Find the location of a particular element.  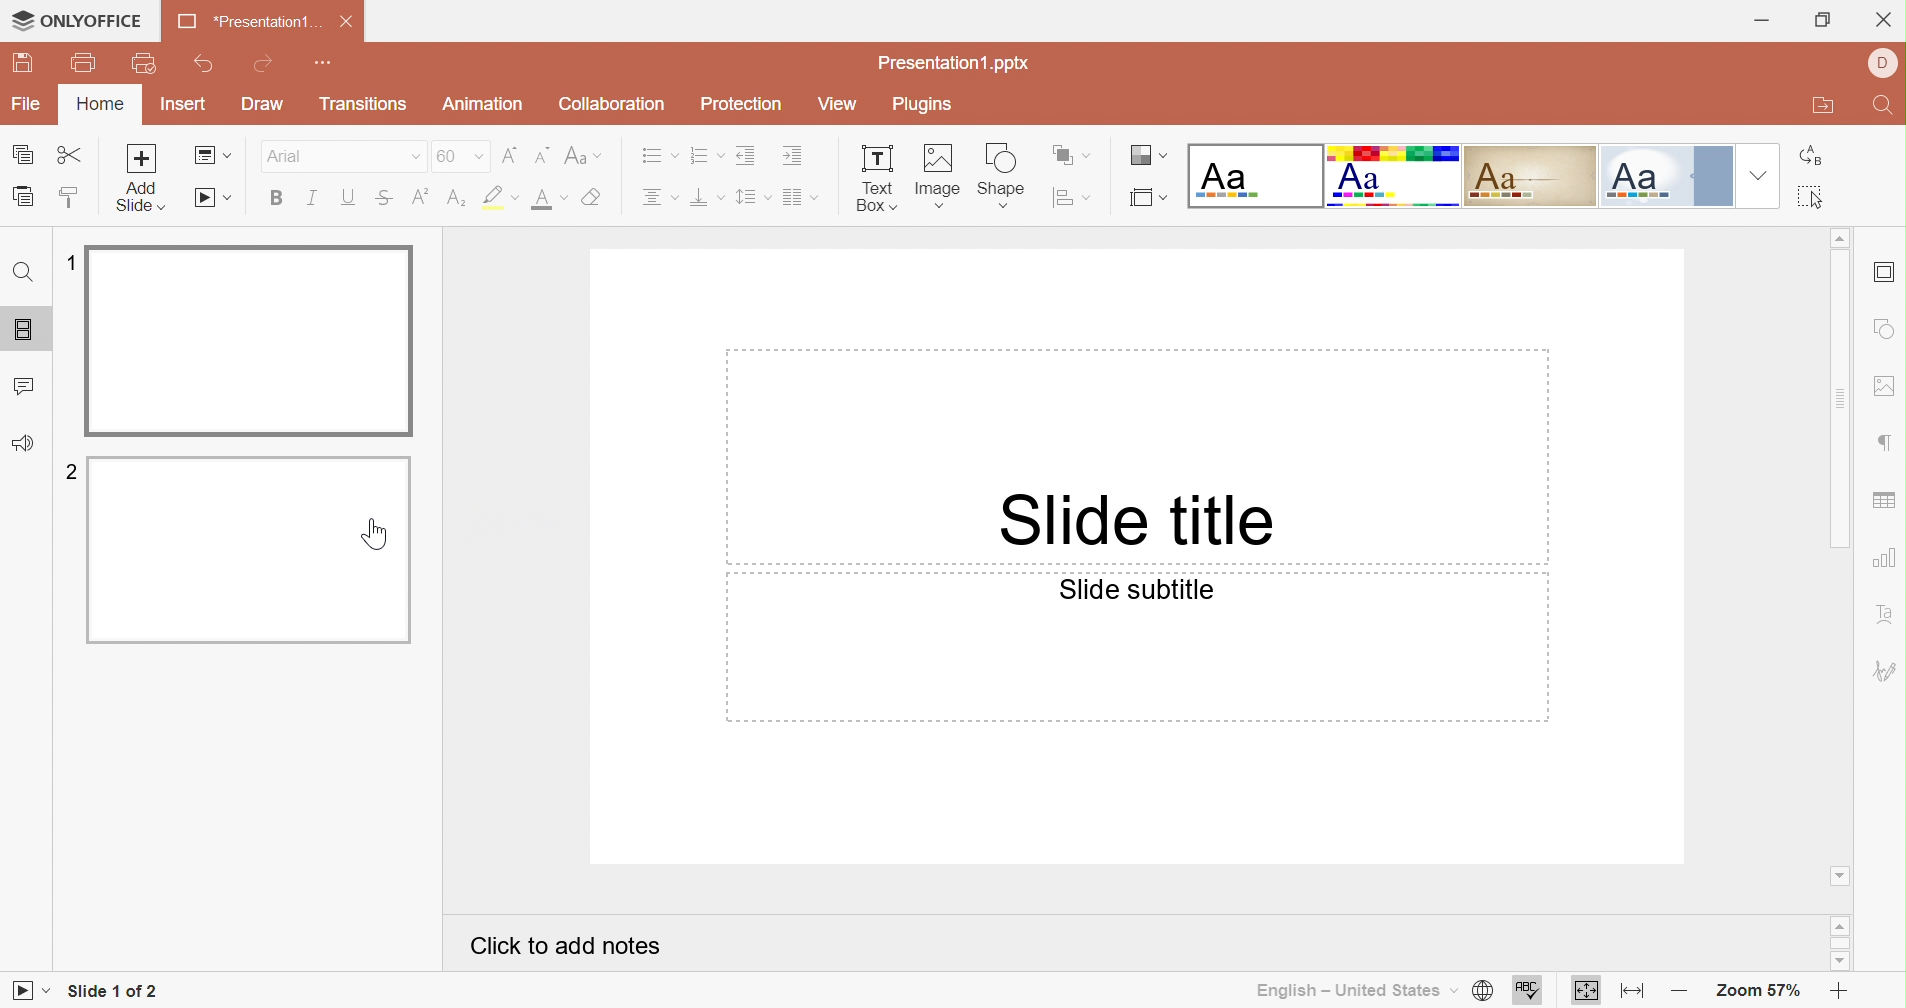

Change slide layout is located at coordinates (214, 156).